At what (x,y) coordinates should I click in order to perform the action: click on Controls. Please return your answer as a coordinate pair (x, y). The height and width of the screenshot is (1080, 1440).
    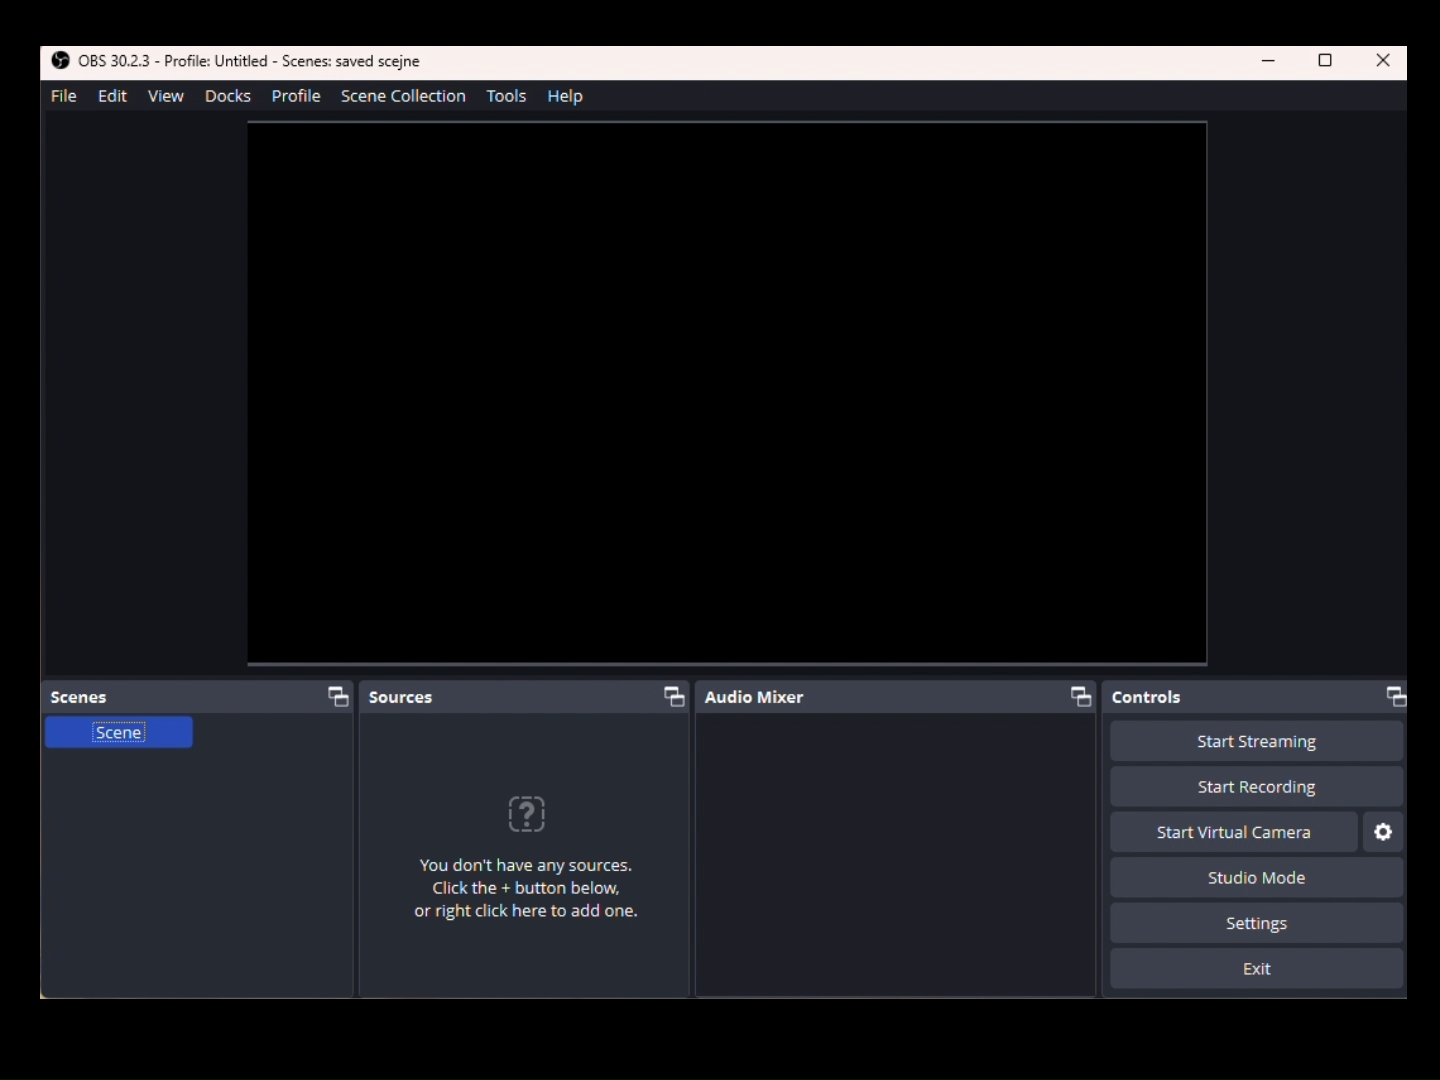
    Looking at the image, I should click on (1261, 697).